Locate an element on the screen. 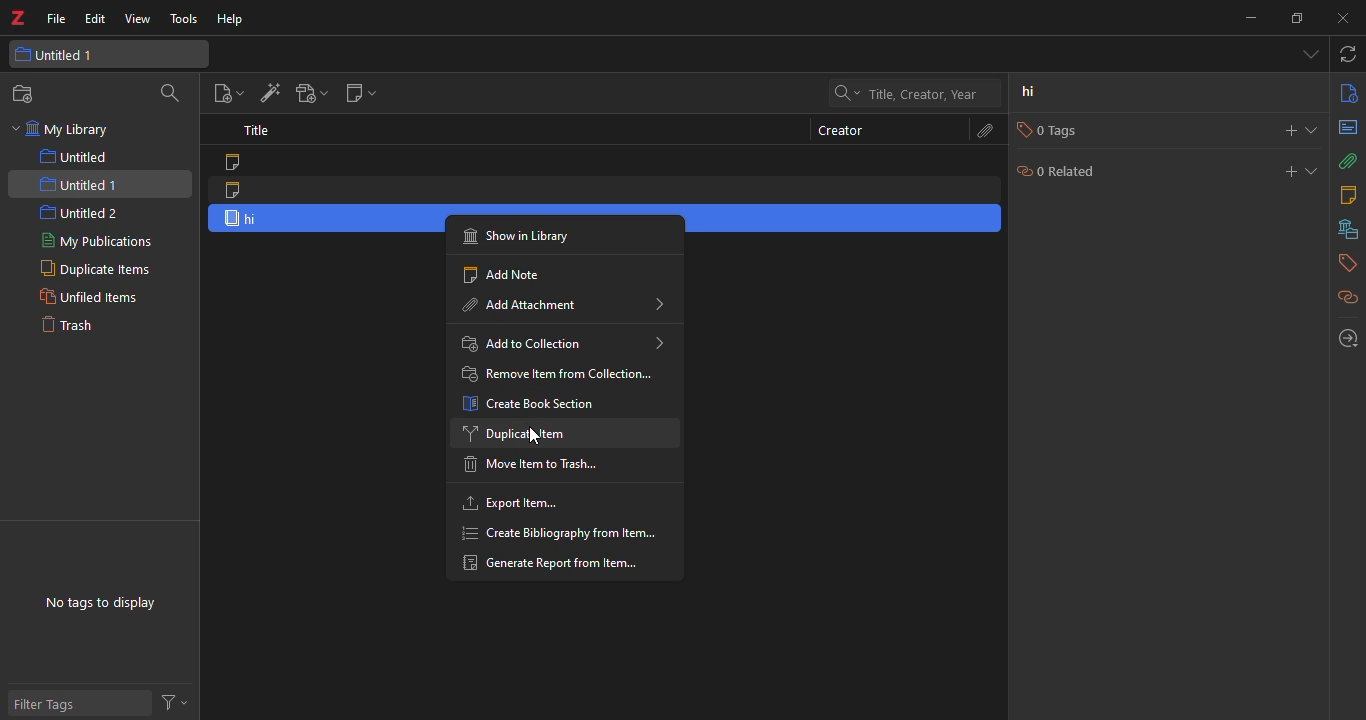  0 tags is located at coordinates (1052, 131).